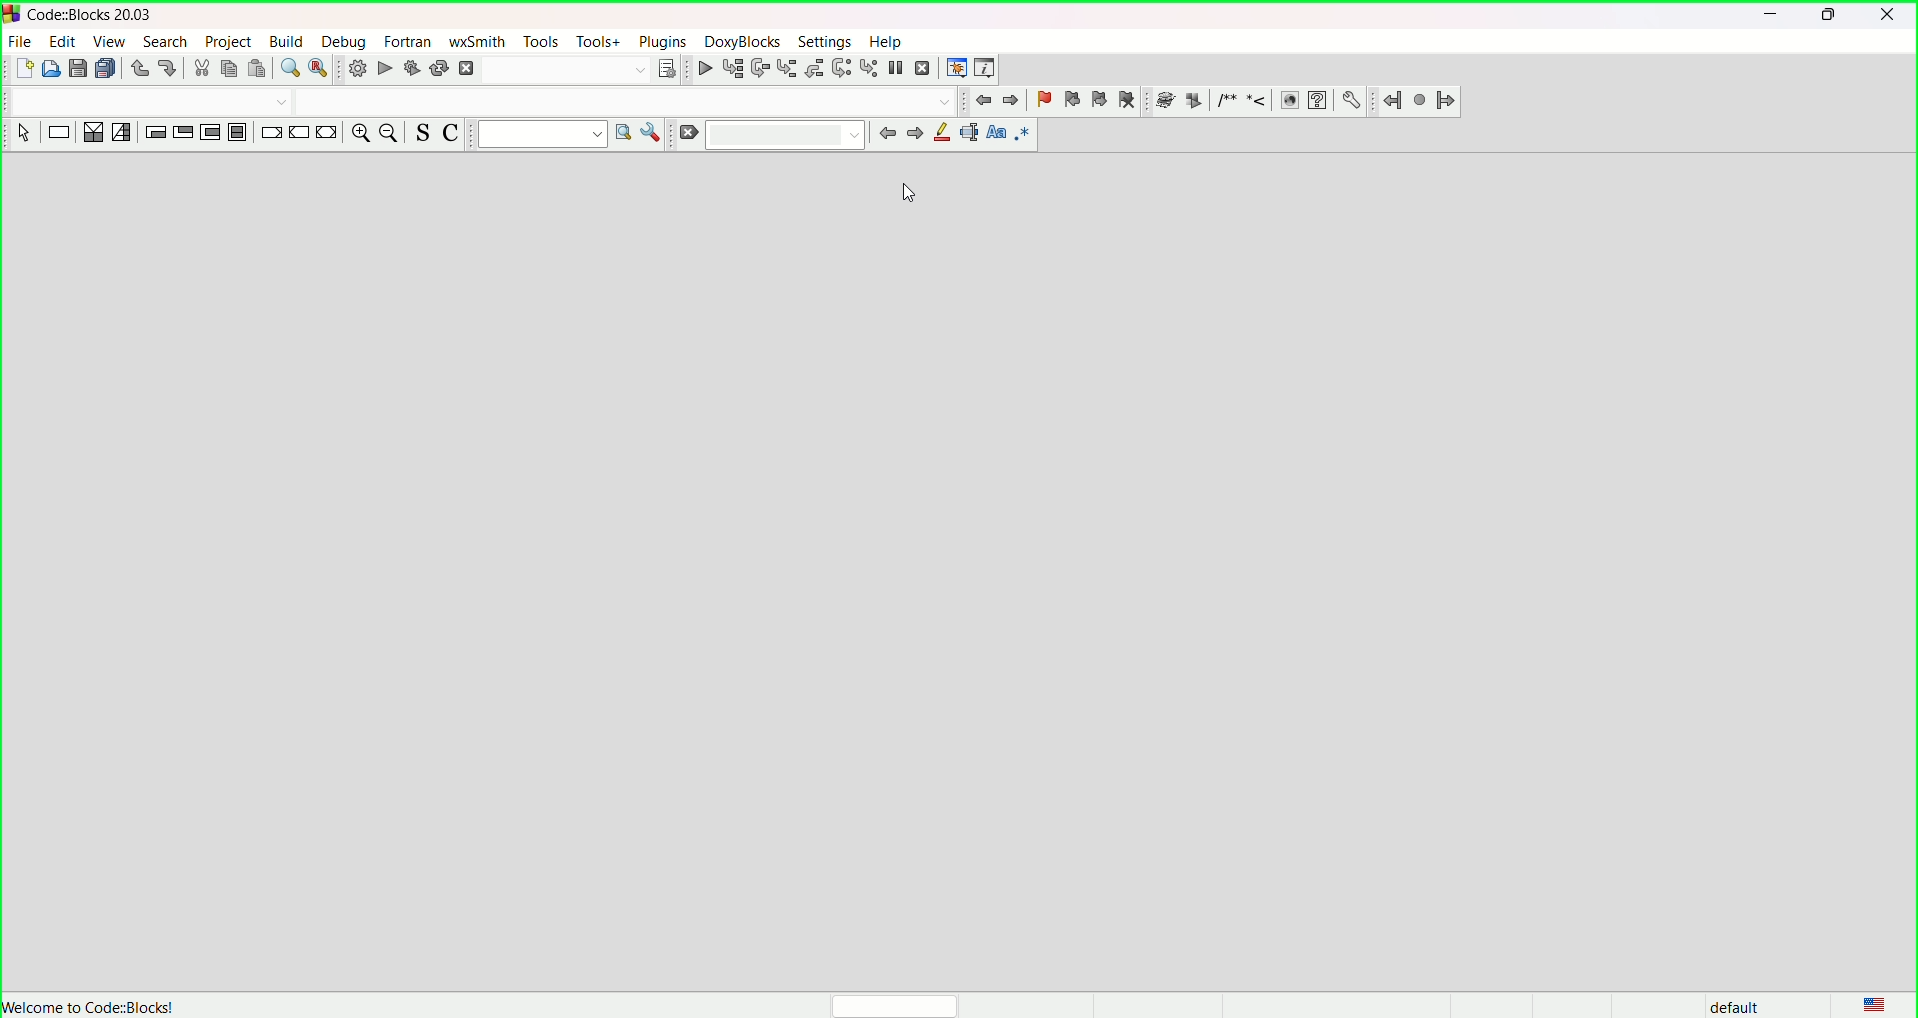 The width and height of the screenshot is (1918, 1018). Describe the element at coordinates (1872, 1002) in the screenshot. I see `language` at that location.